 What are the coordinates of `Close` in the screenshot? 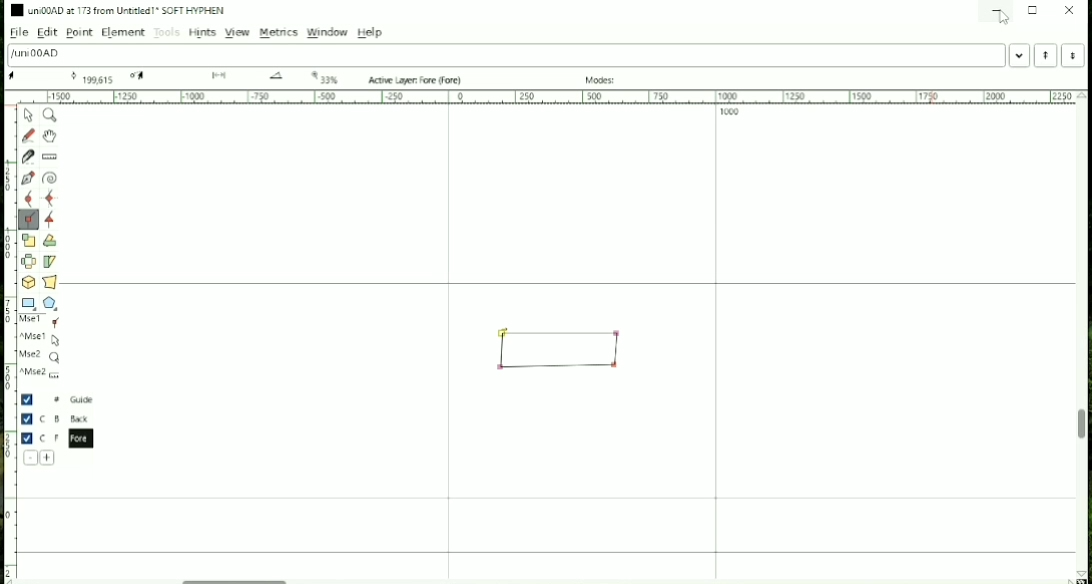 It's located at (1070, 10).